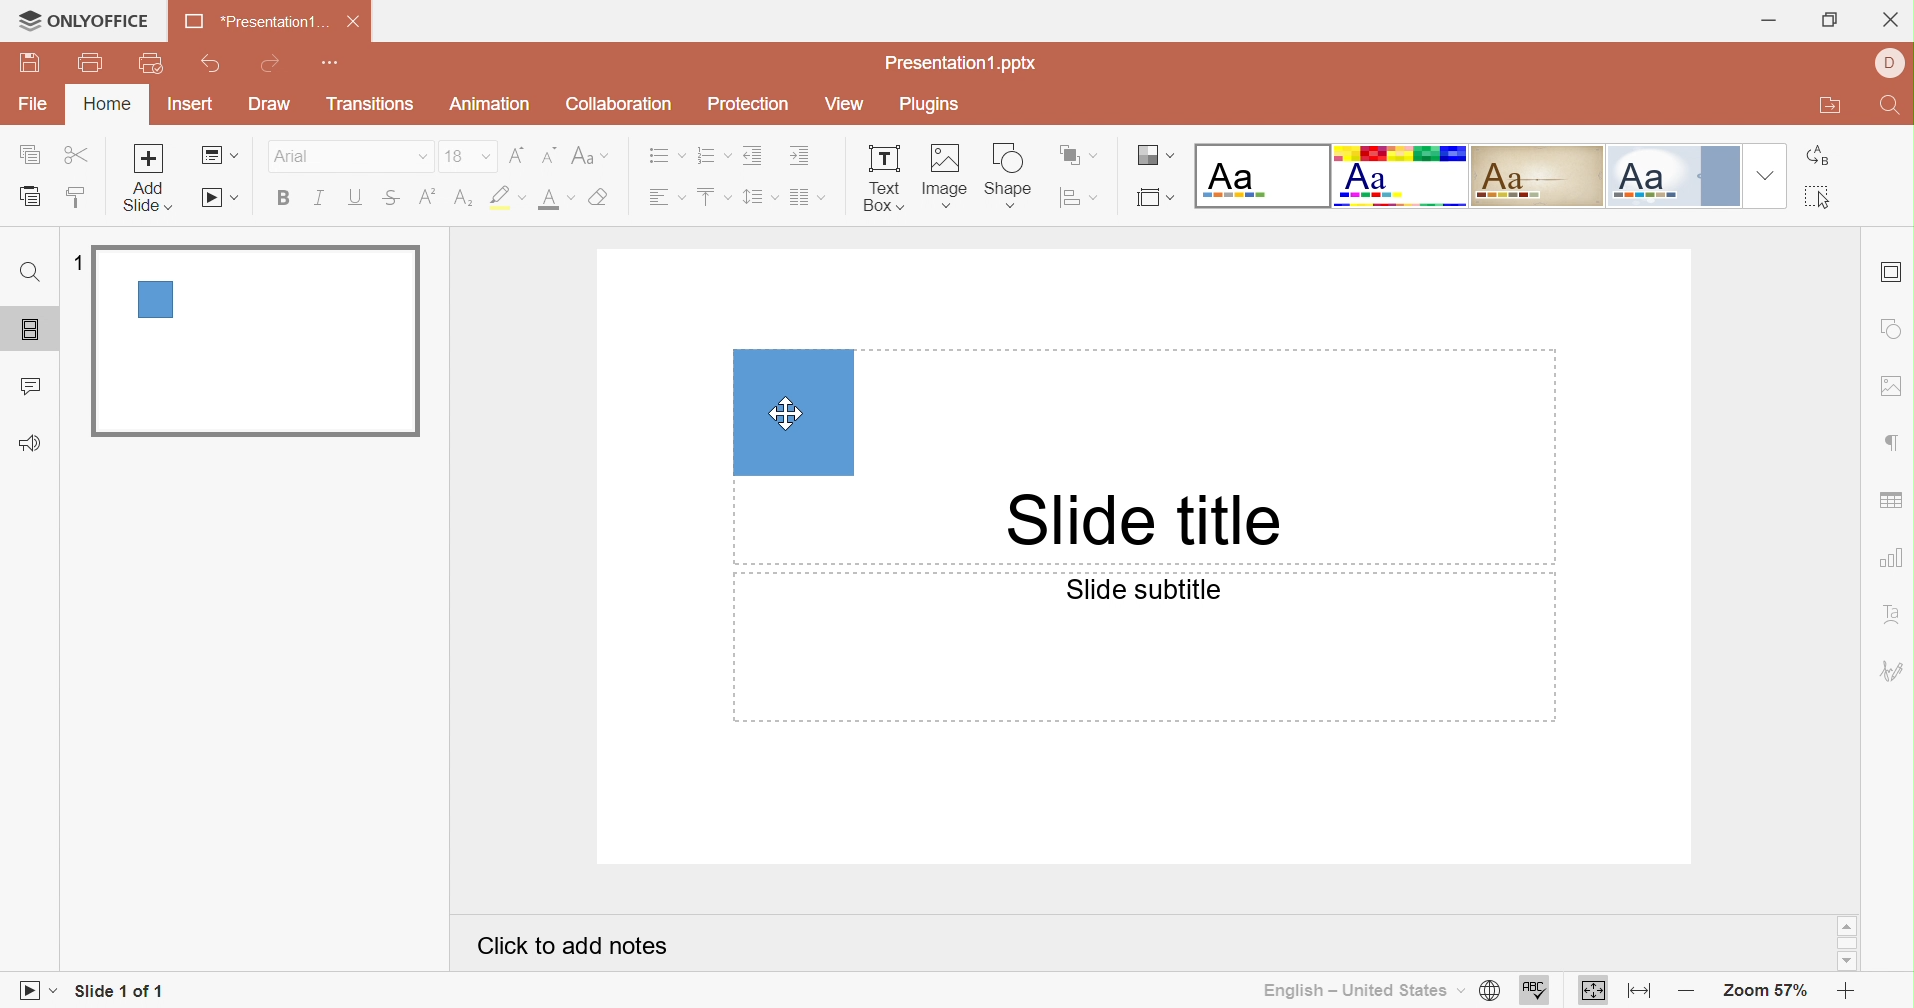  Describe the element at coordinates (1844, 925) in the screenshot. I see `Scroll up` at that location.